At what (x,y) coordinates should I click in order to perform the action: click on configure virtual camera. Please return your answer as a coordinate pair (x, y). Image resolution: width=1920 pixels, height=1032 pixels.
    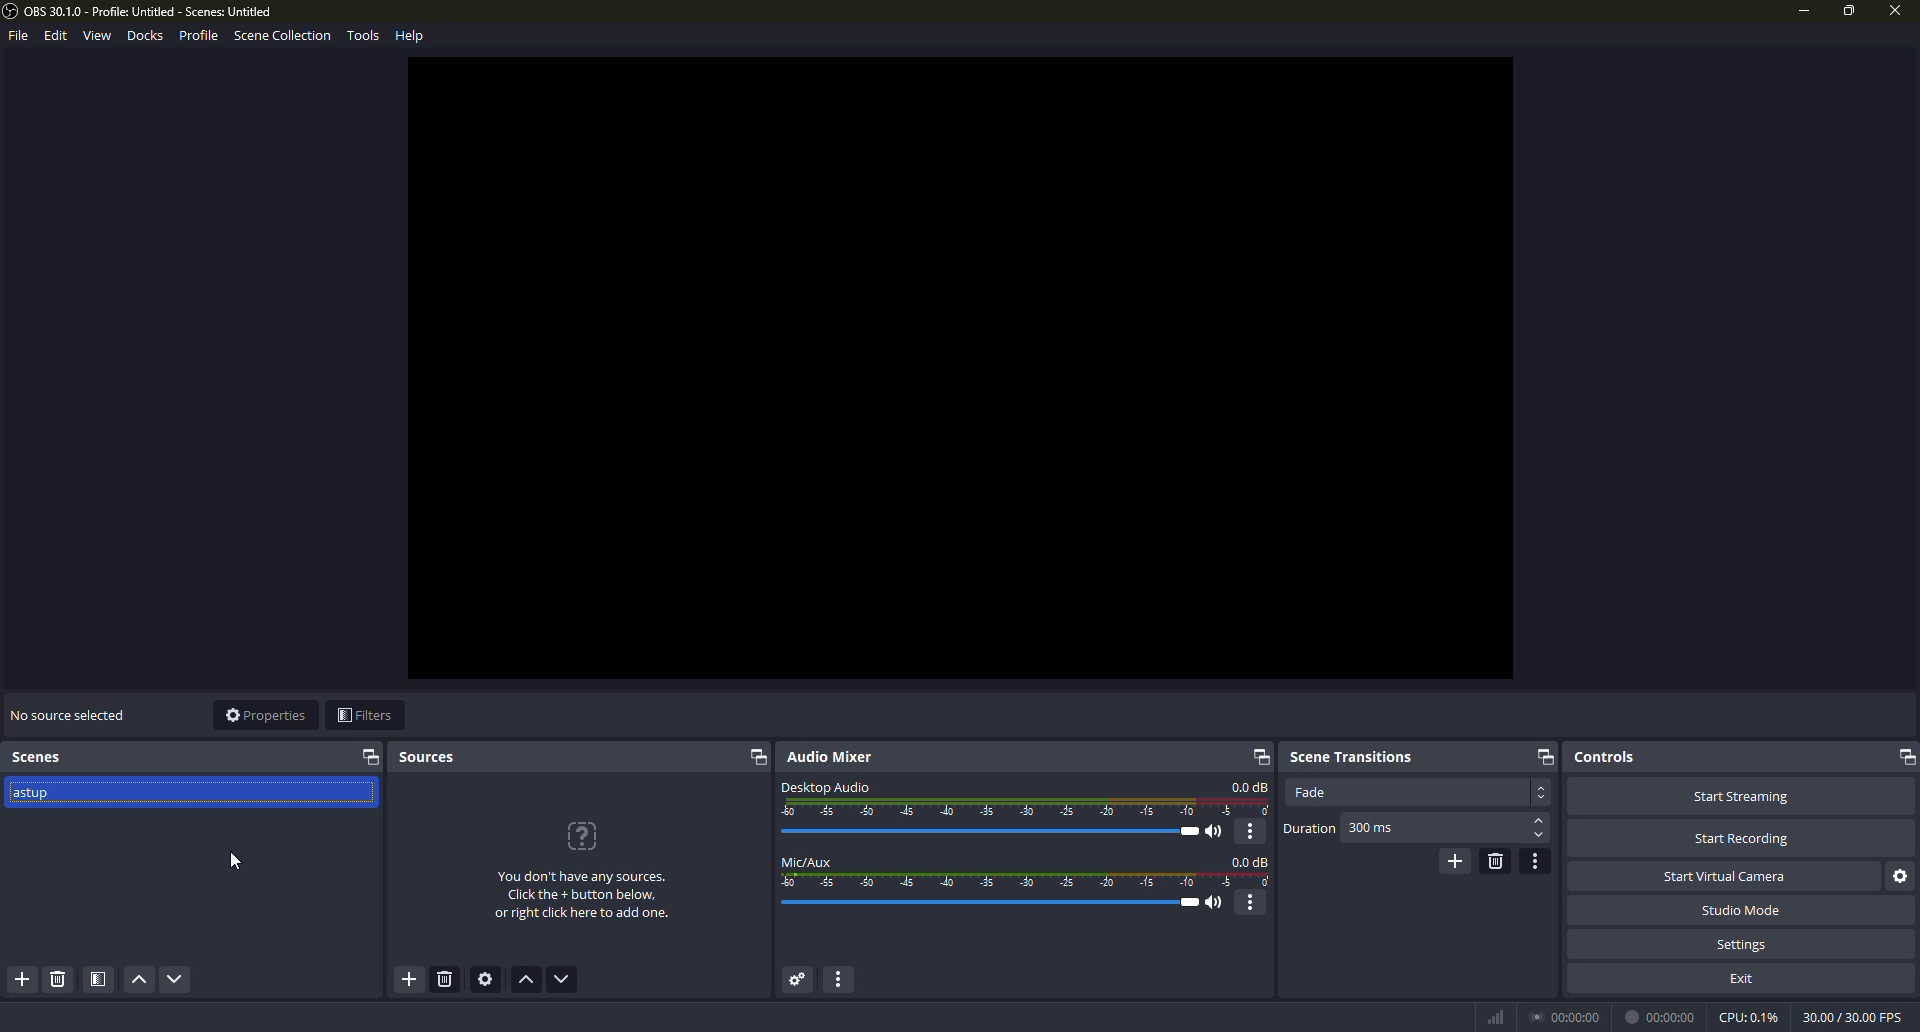
    Looking at the image, I should click on (1902, 876).